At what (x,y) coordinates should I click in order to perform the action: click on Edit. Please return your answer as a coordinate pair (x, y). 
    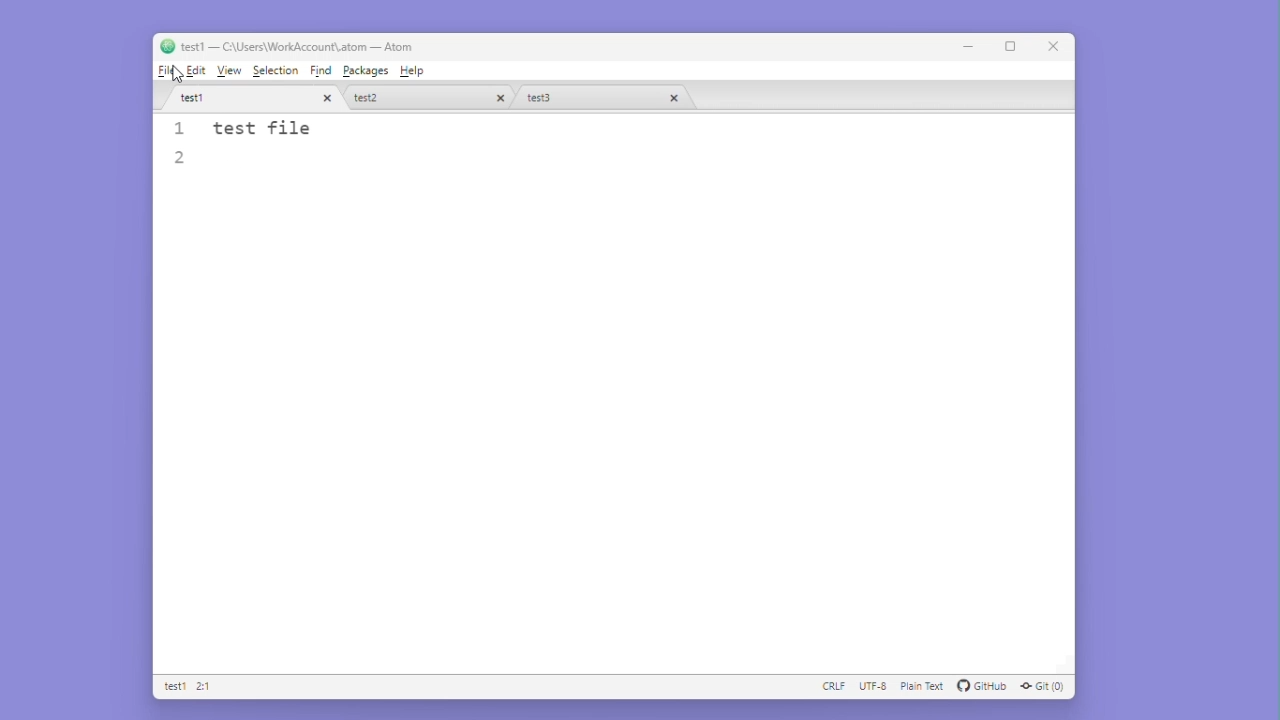
    Looking at the image, I should click on (197, 72).